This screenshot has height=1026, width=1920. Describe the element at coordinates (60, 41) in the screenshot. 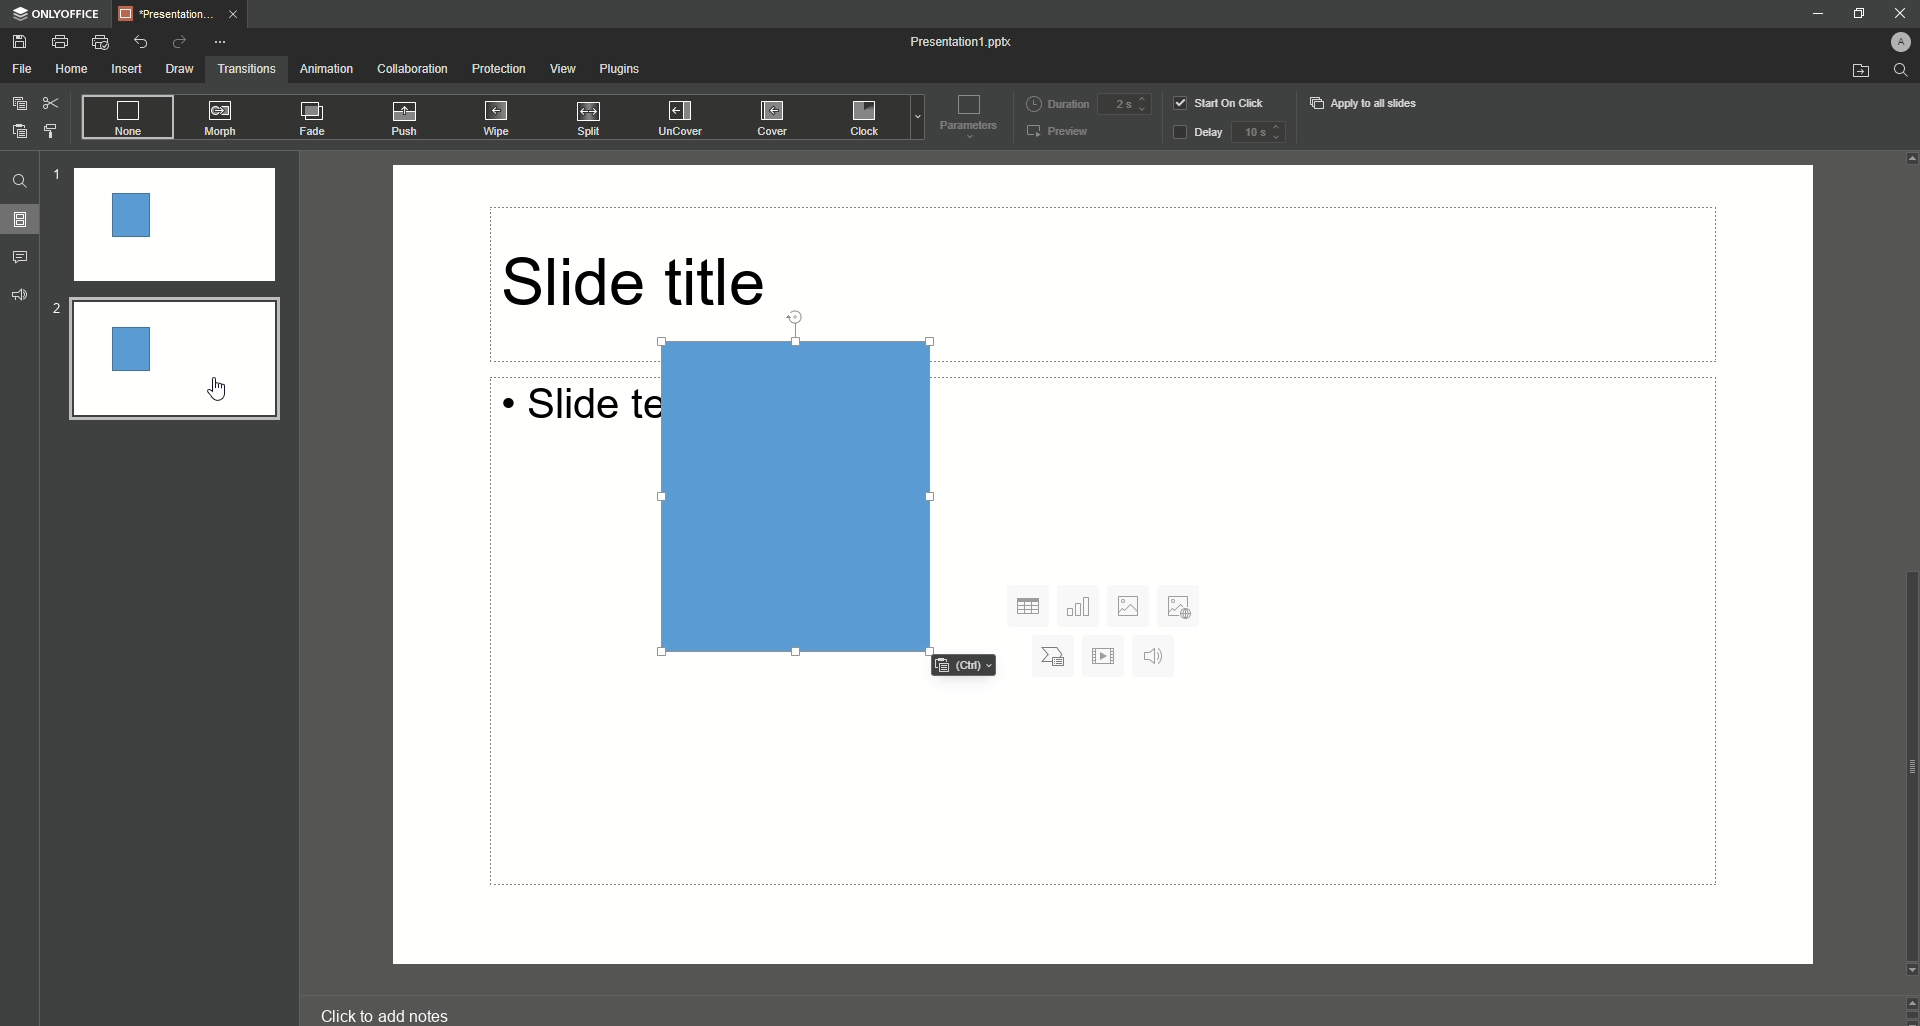

I see `Print` at that location.